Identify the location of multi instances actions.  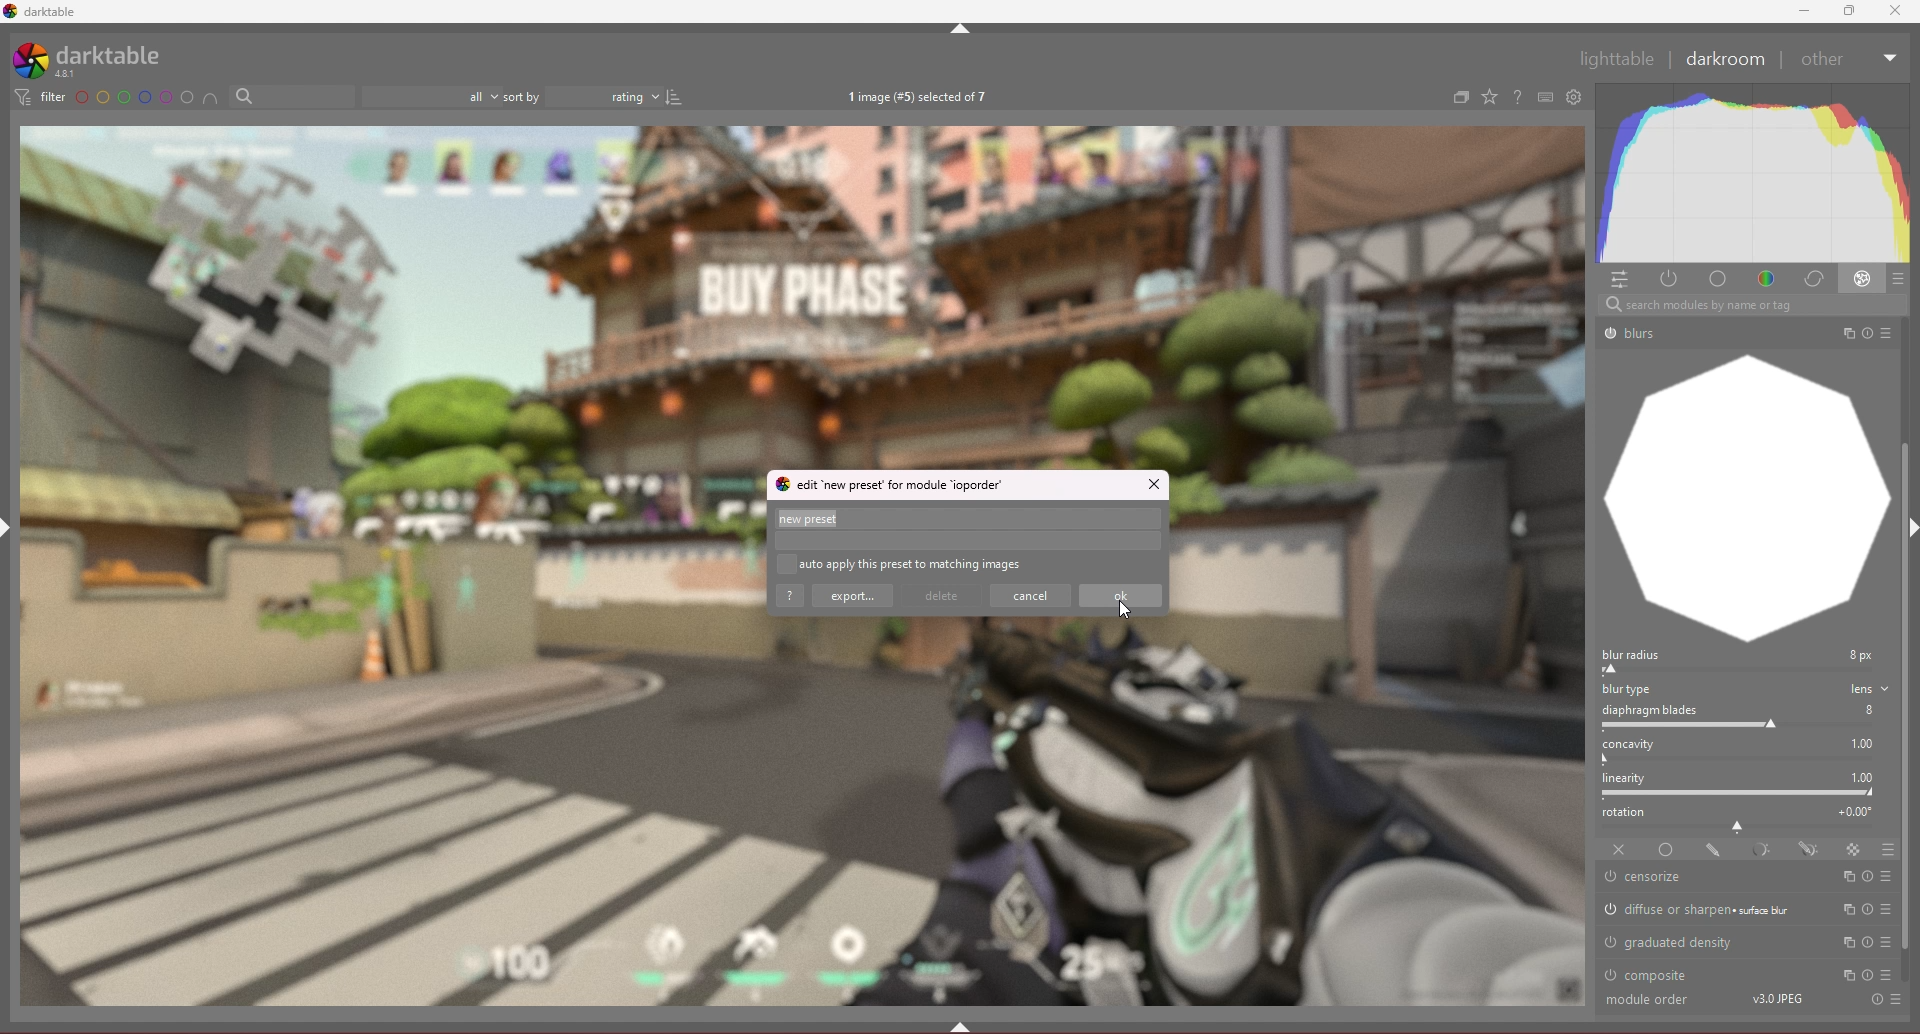
(1845, 877).